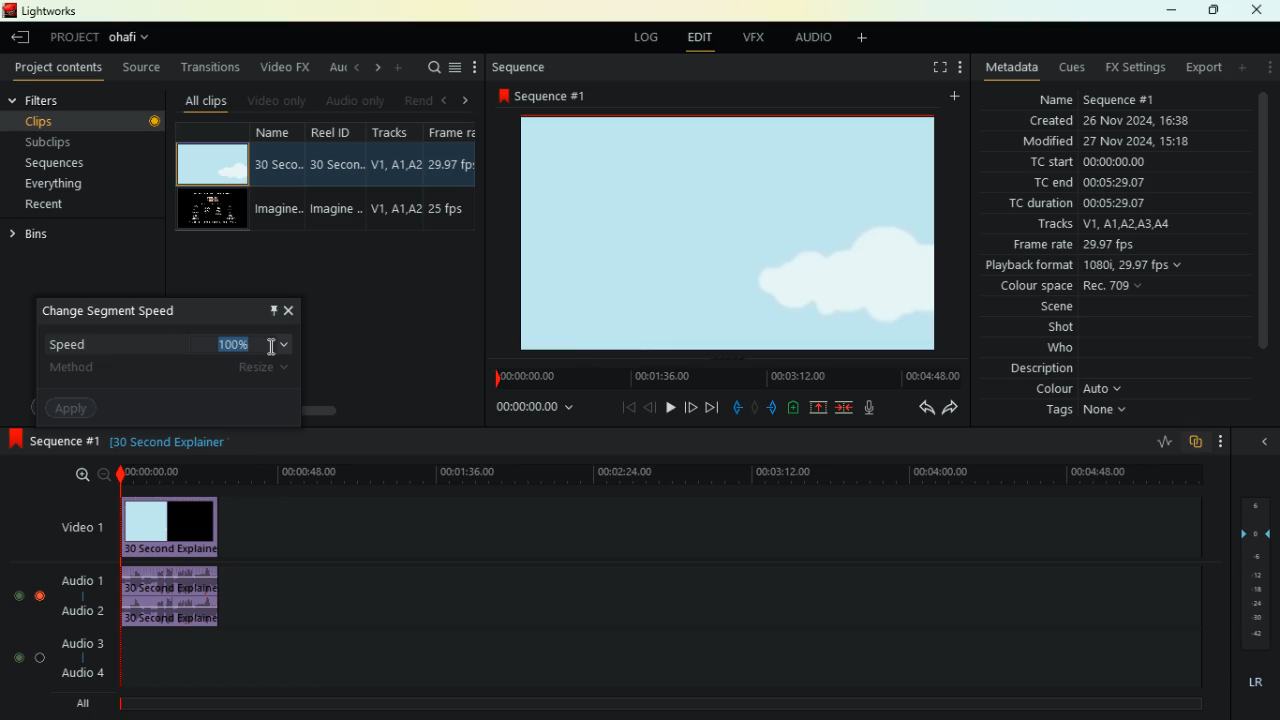  Describe the element at coordinates (758, 37) in the screenshot. I see `vfx` at that location.